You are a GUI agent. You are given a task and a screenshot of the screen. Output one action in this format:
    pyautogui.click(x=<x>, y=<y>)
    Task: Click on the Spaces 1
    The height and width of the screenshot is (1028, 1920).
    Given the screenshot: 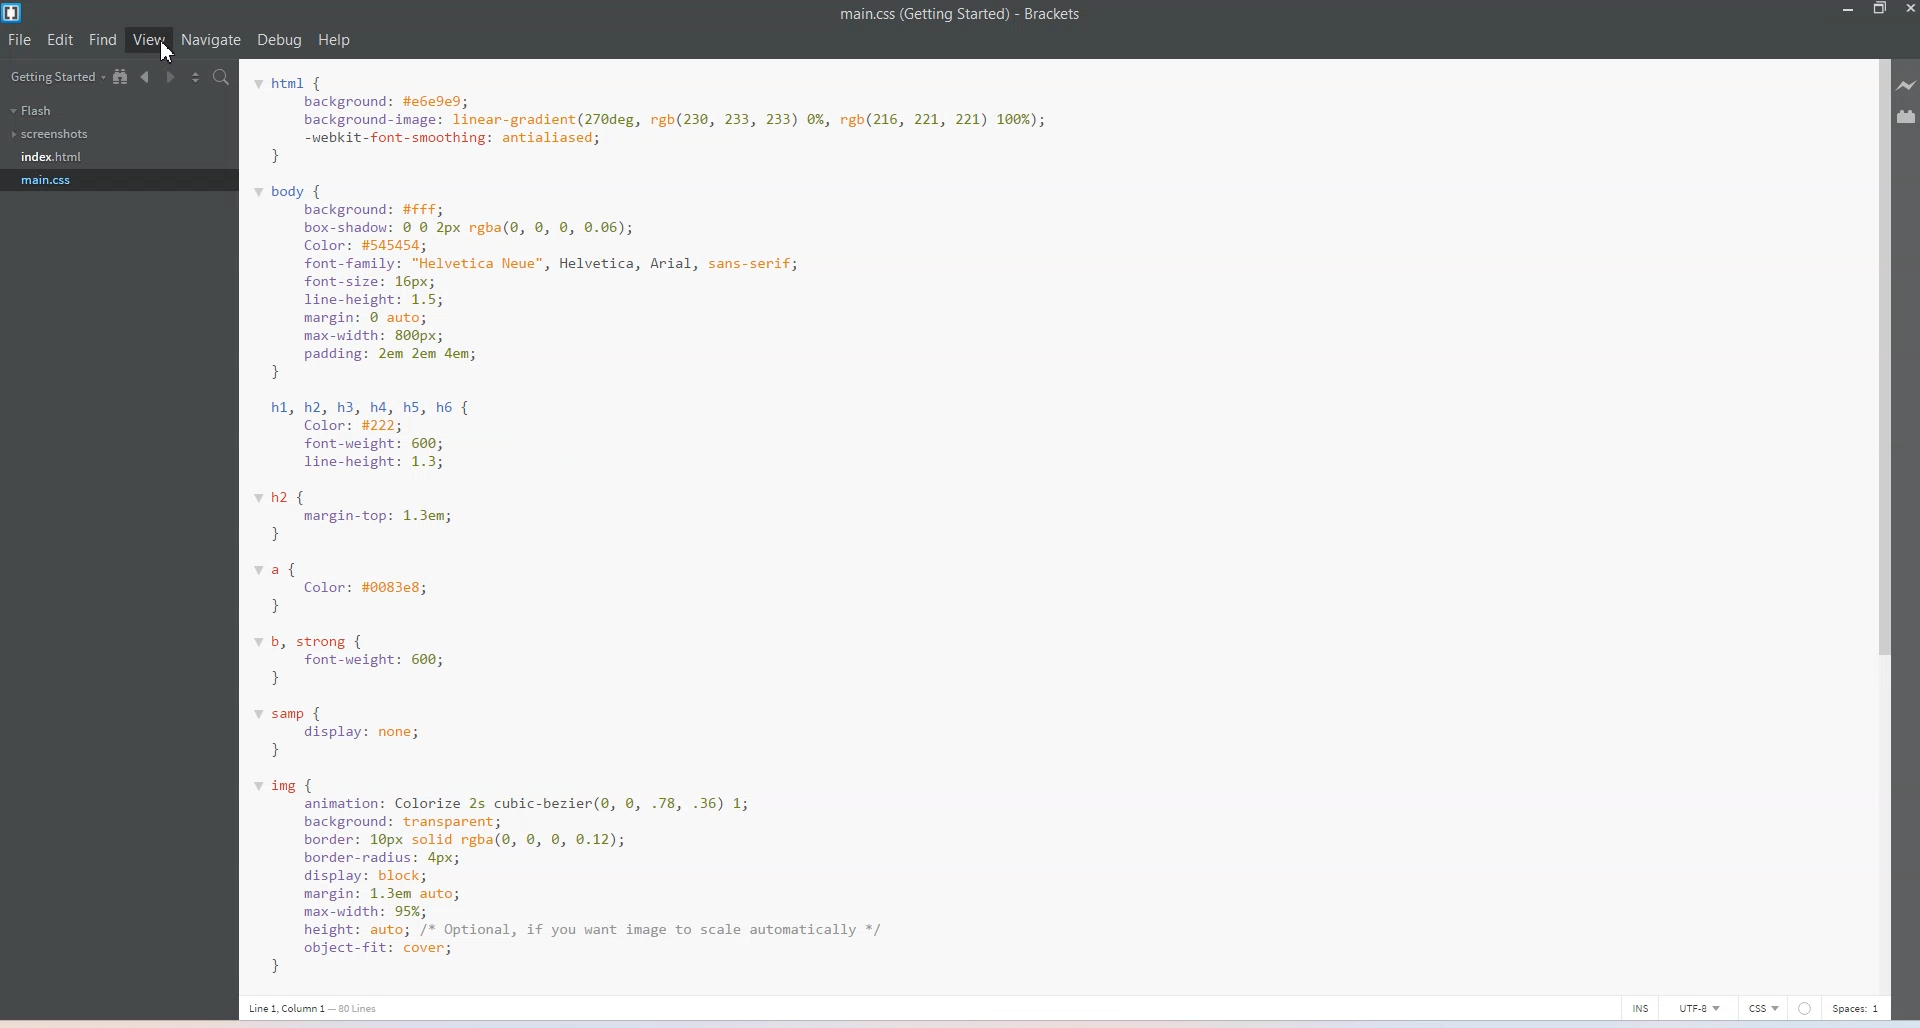 What is the action you would take?
    pyautogui.click(x=1854, y=1009)
    